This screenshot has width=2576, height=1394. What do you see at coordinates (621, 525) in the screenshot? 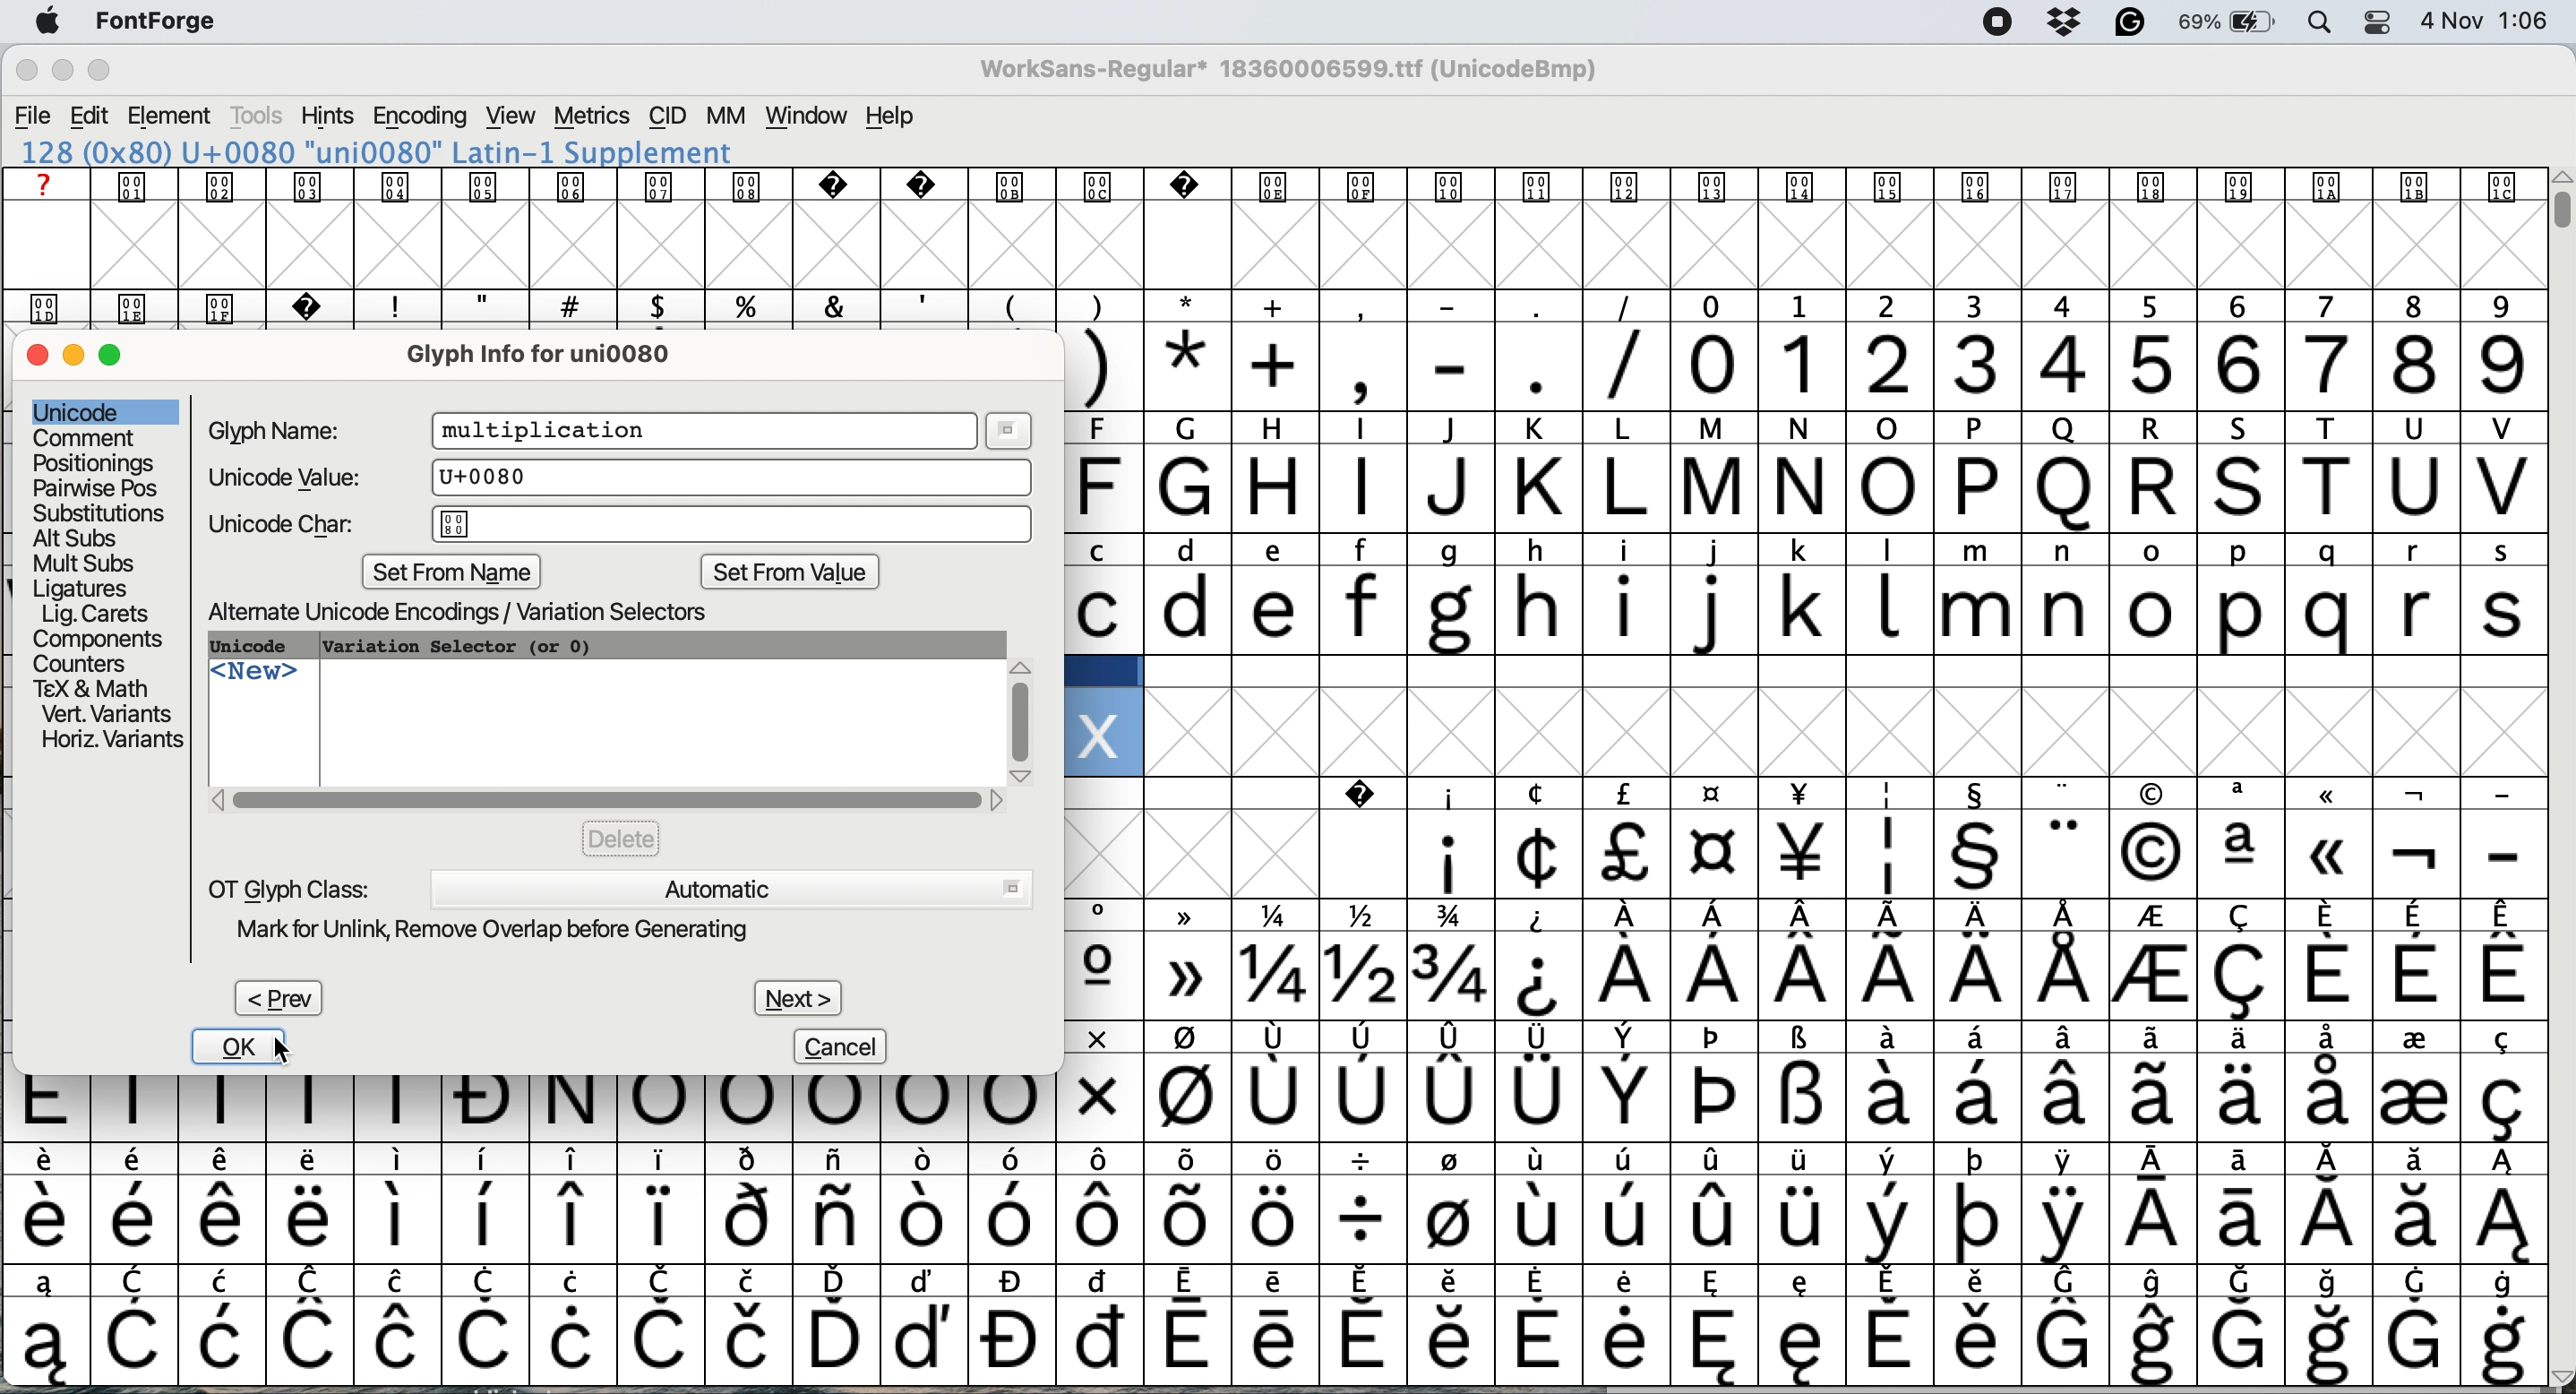
I see `unicode char` at bounding box center [621, 525].